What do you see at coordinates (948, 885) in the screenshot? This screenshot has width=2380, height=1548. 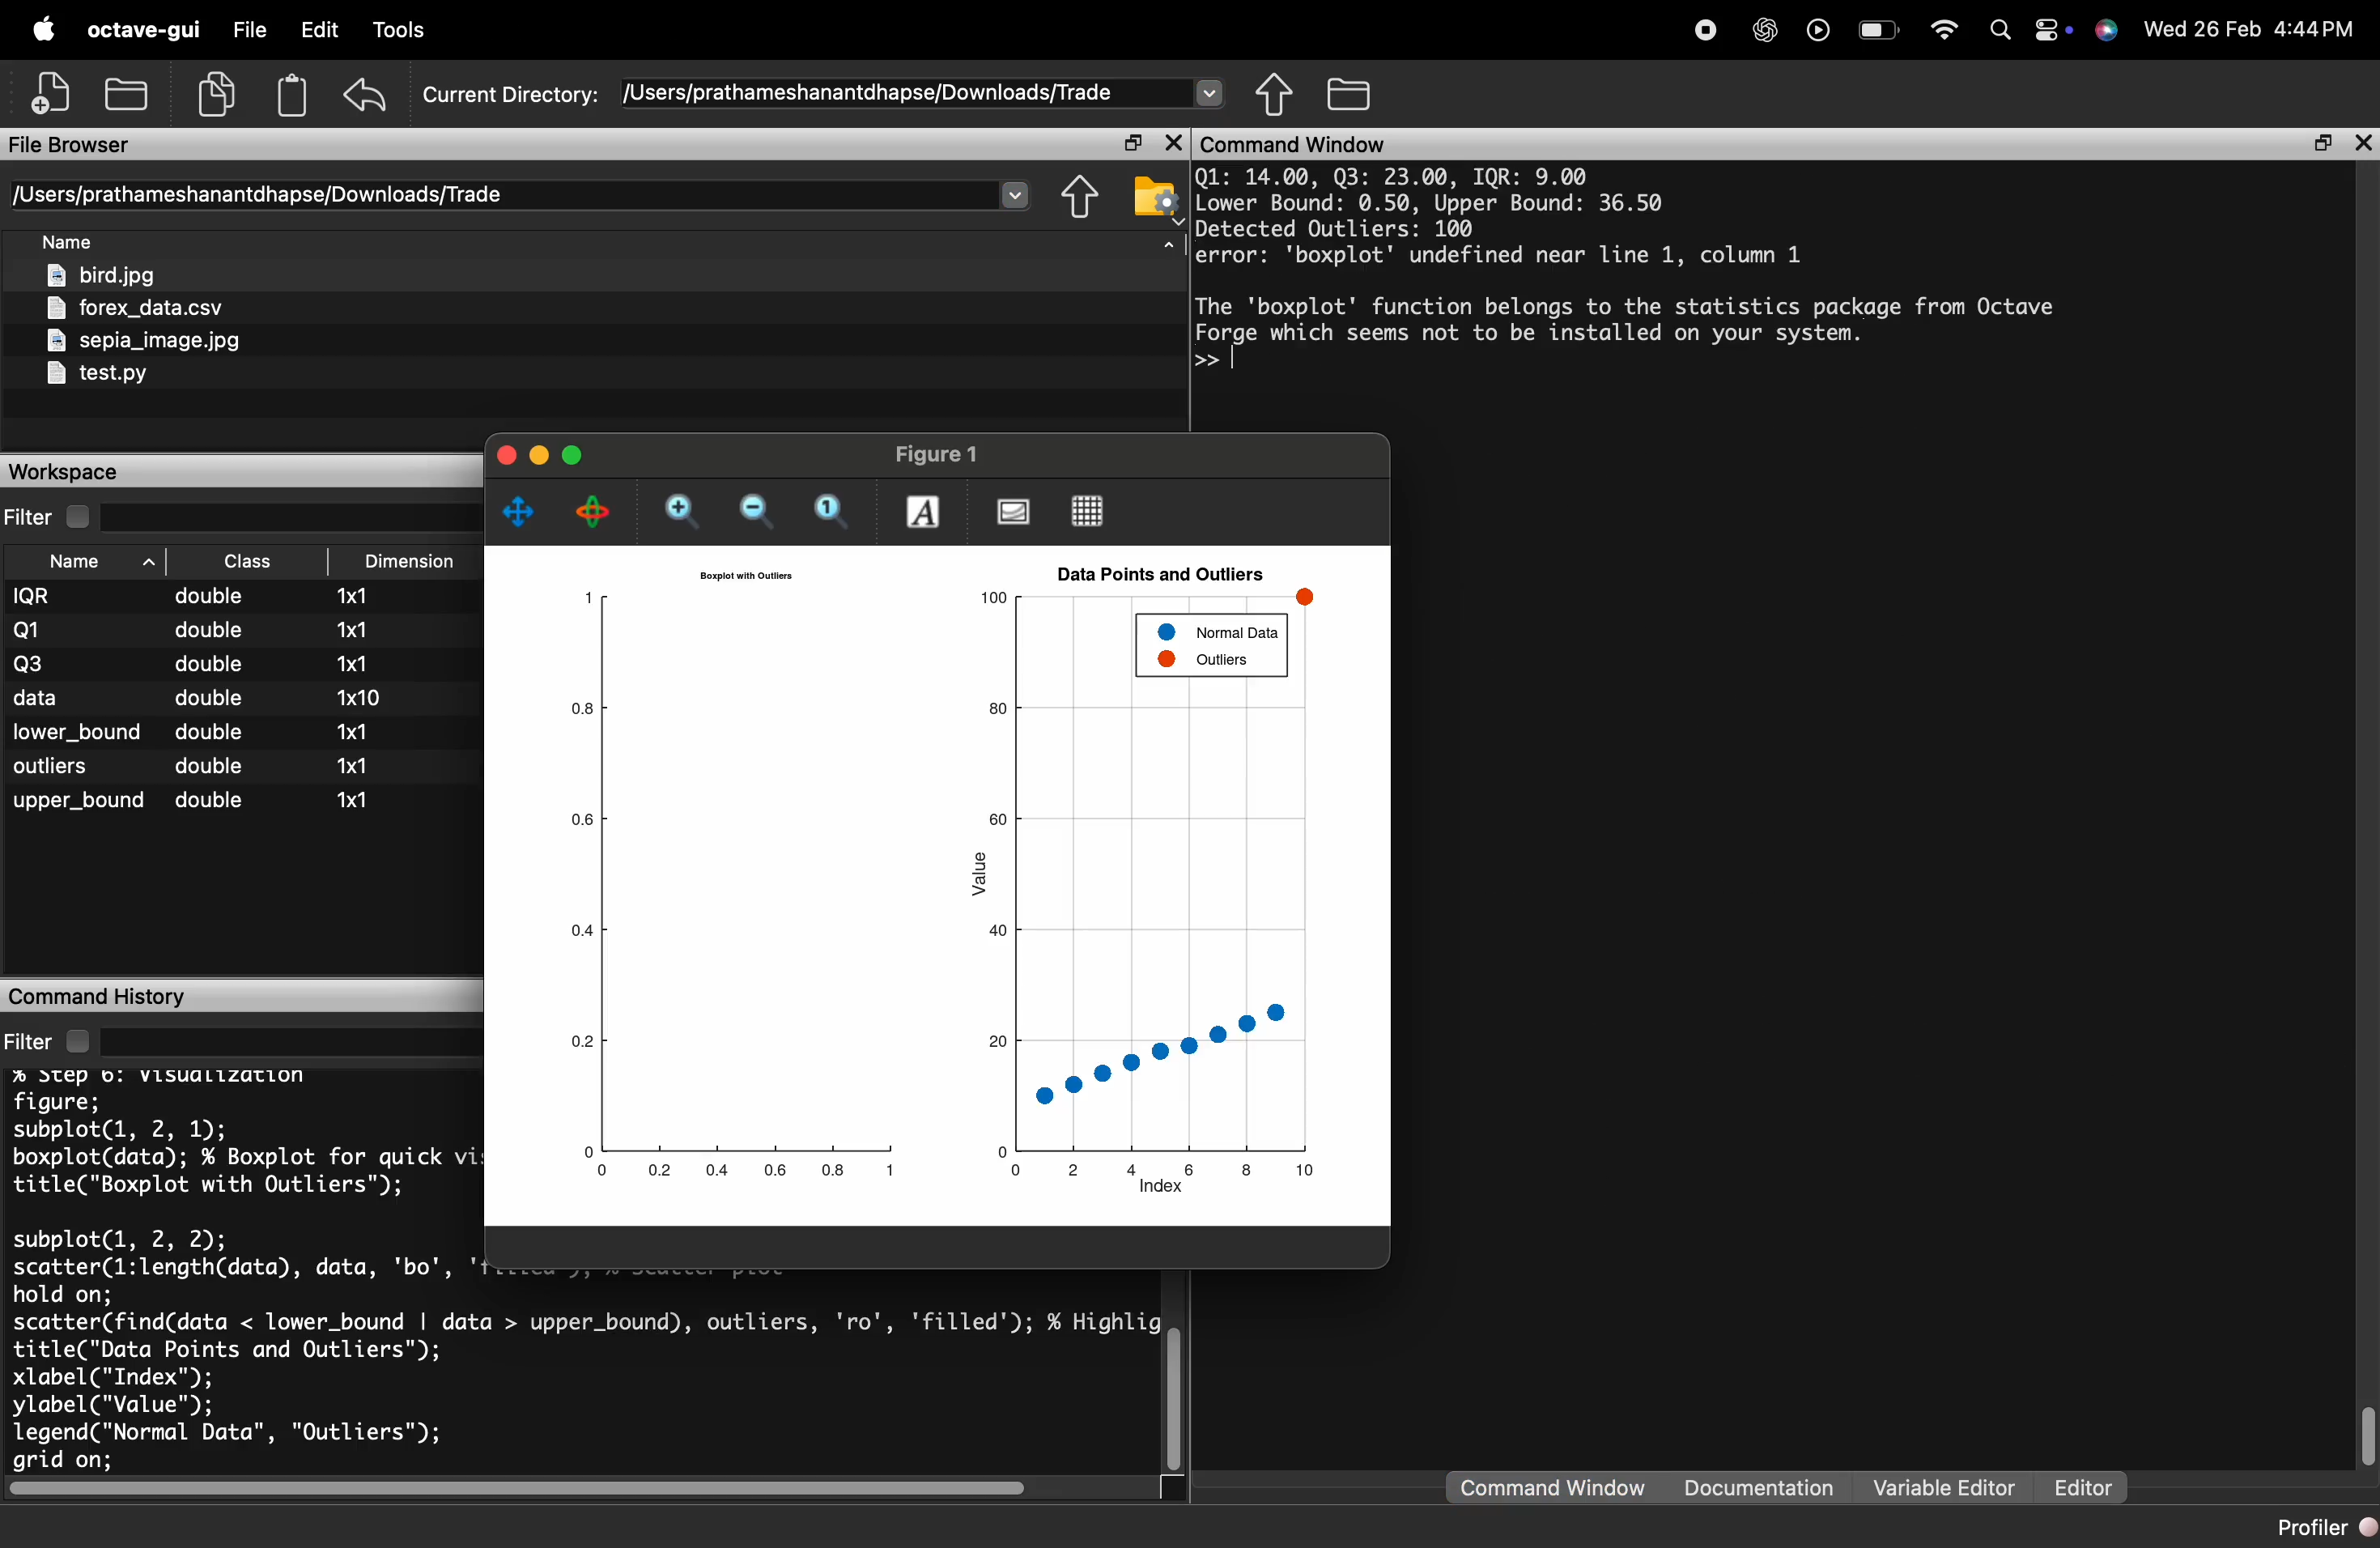 I see `Graph` at bounding box center [948, 885].